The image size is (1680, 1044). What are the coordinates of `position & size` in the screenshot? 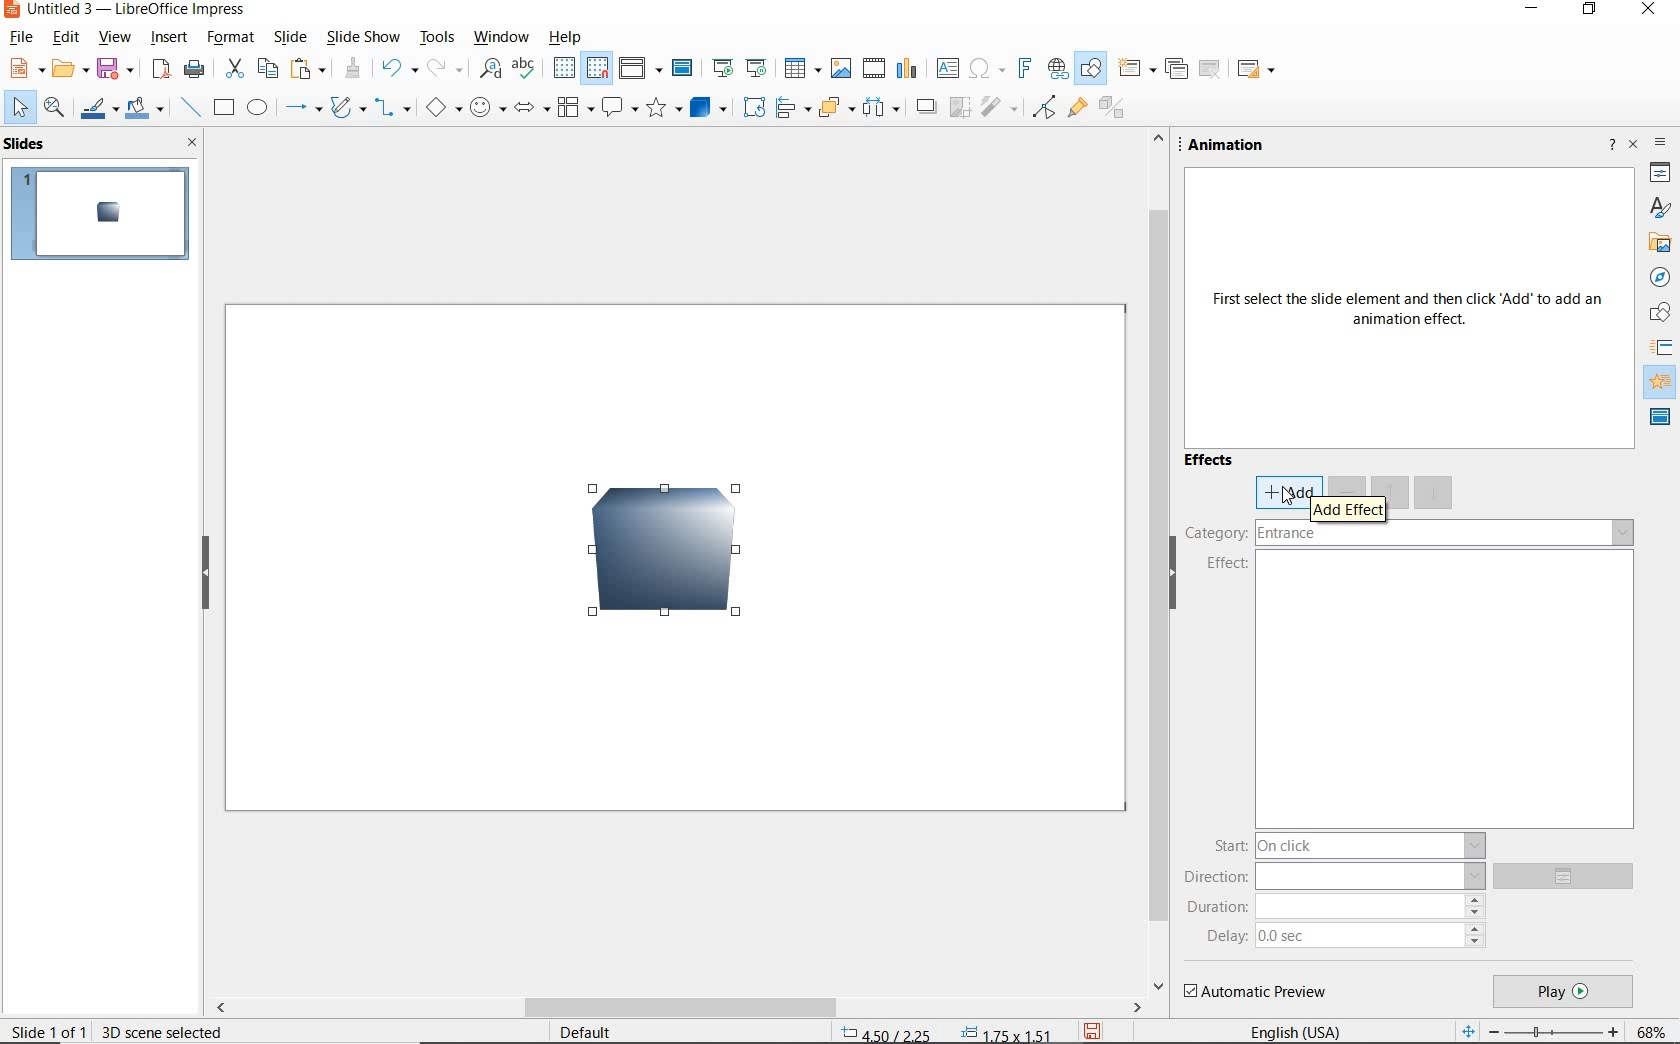 It's located at (948, 1031).